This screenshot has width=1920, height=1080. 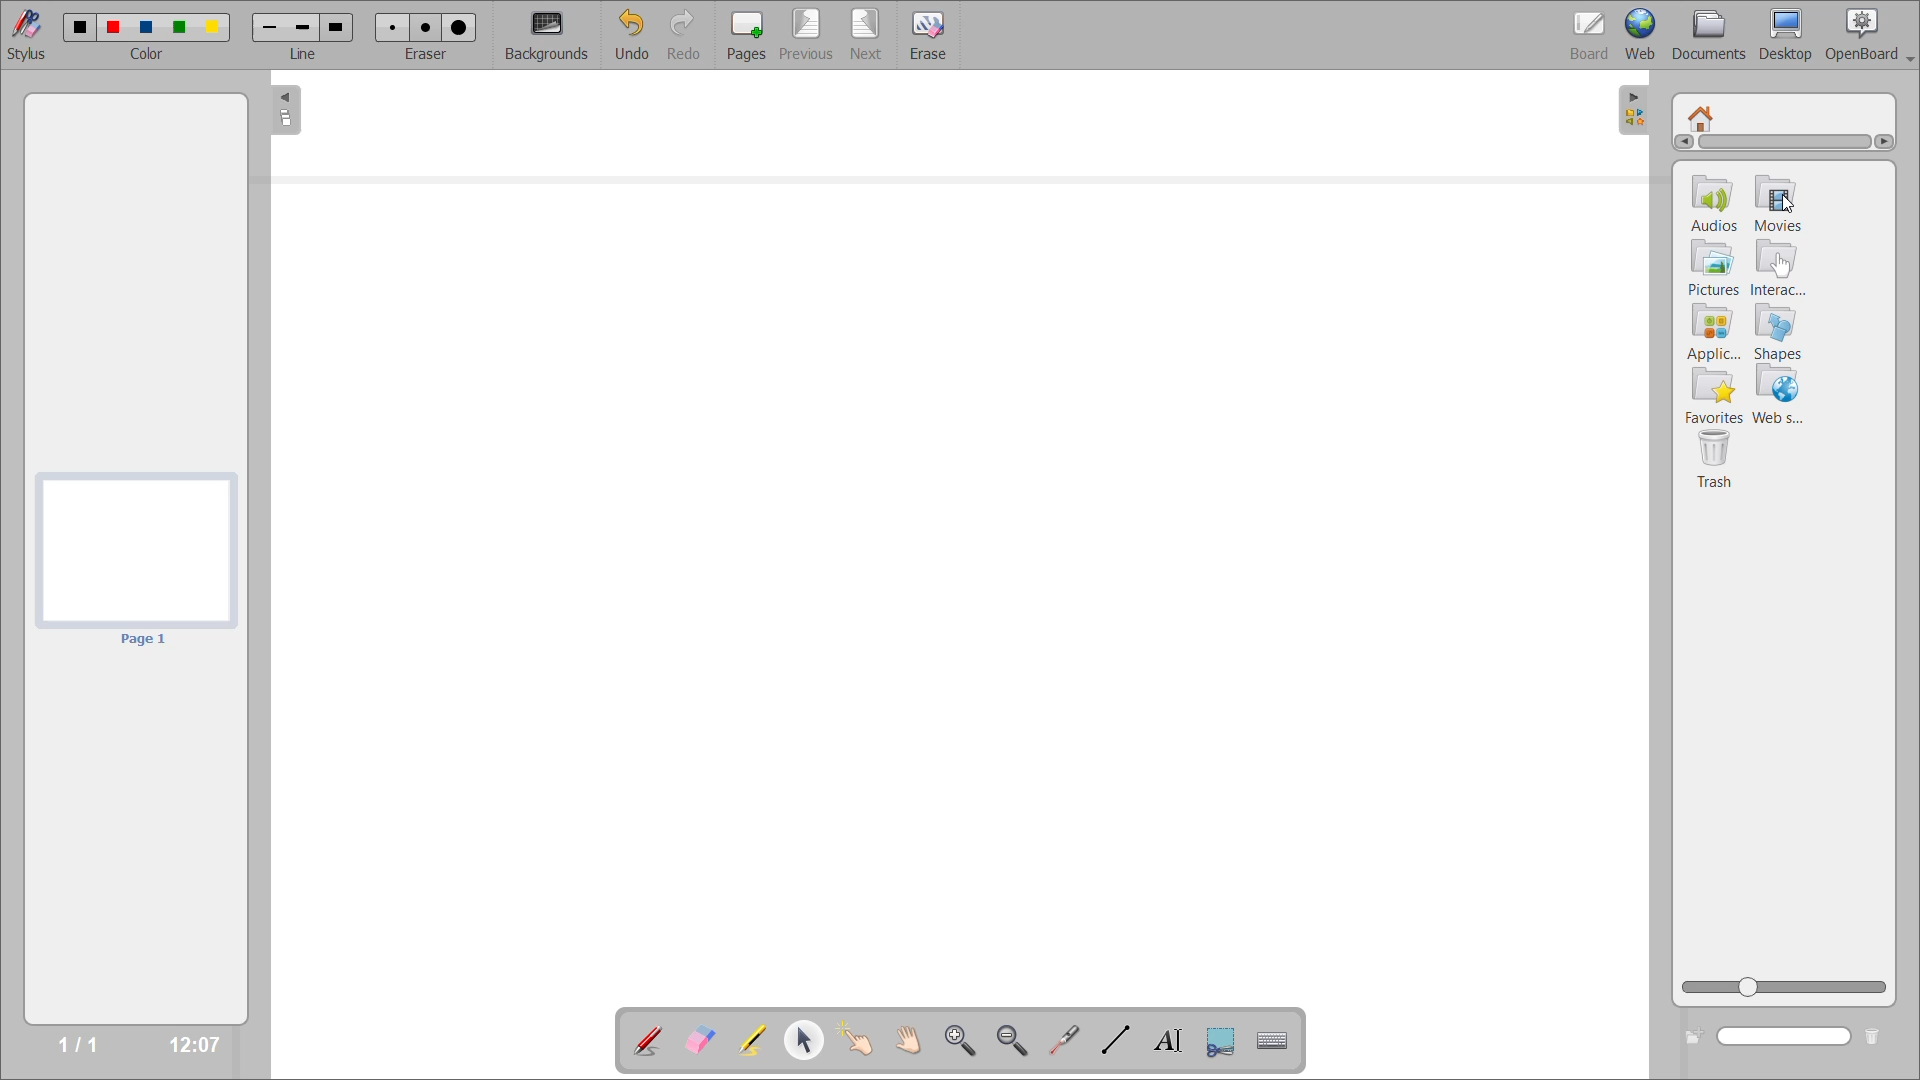 What do you see at coordinates (811, 1041) in the screenshot?
I see `select and modify objects` at bounding box center [811, 1041].